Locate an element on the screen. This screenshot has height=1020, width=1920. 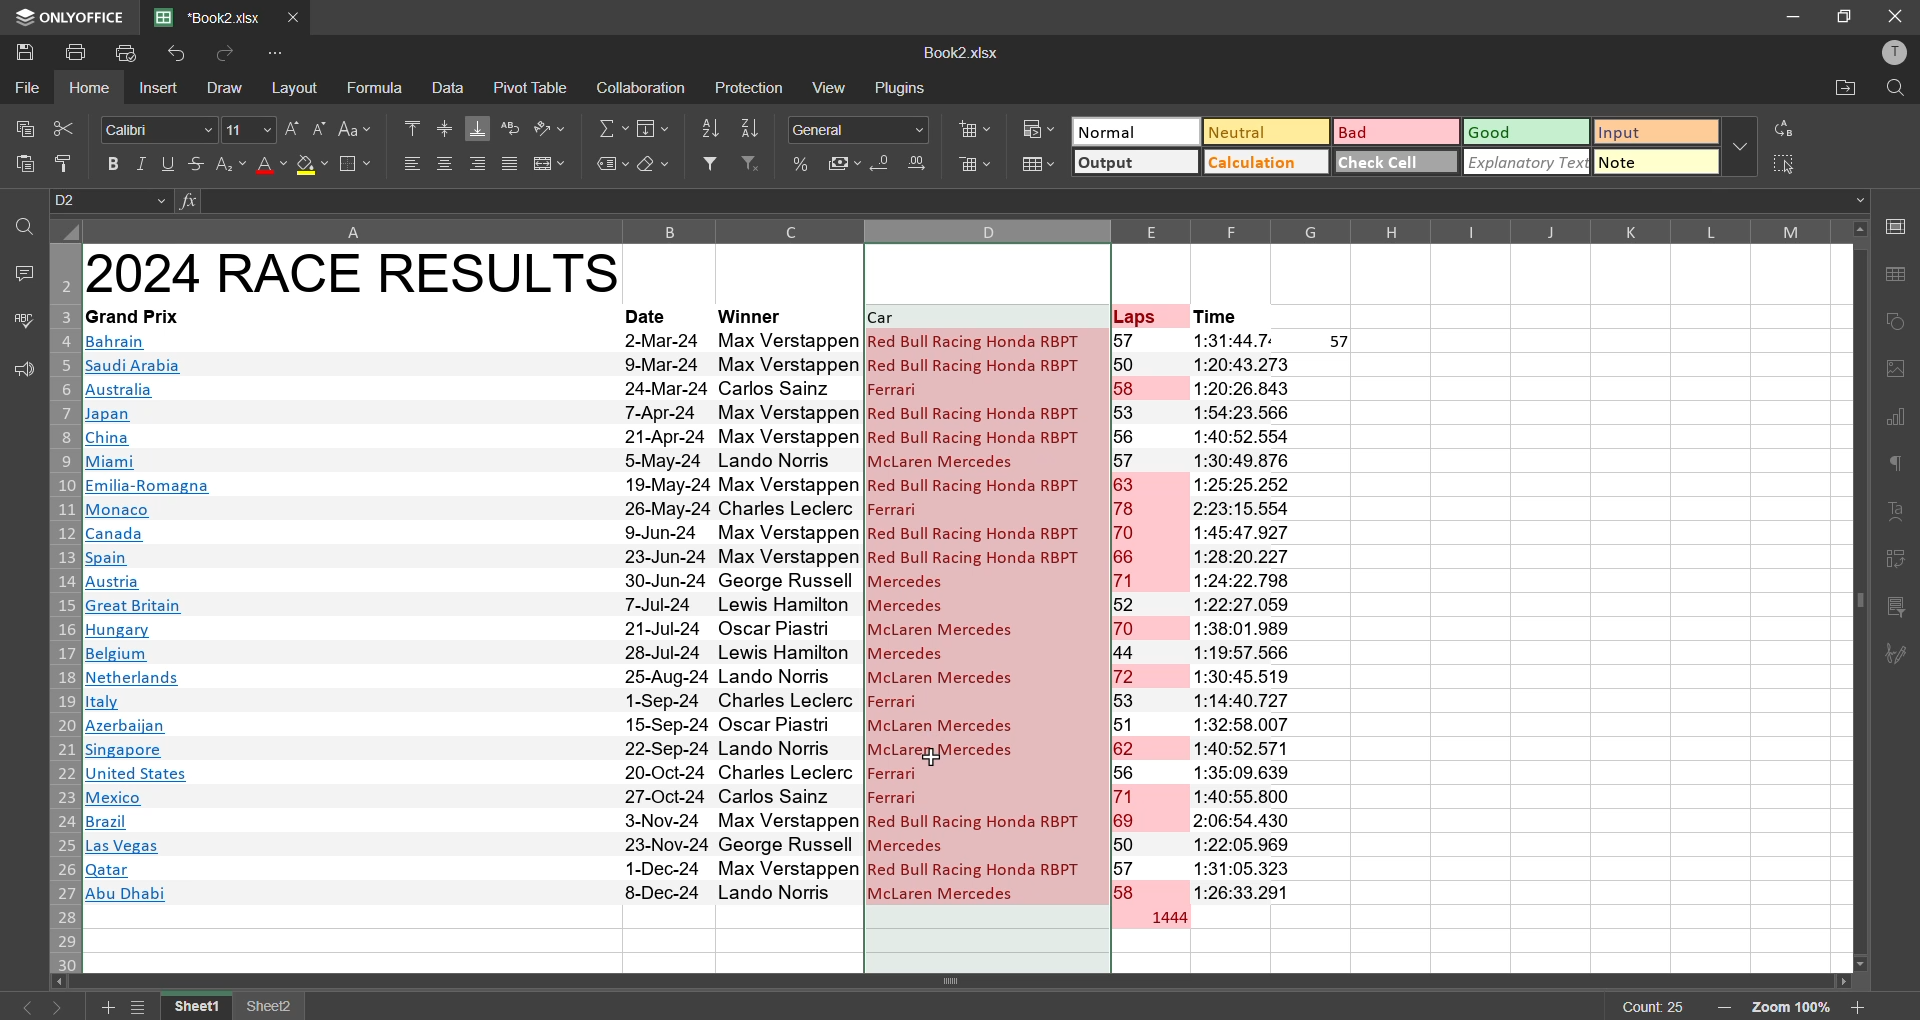
check cell is located at coordinates (1392, 160).